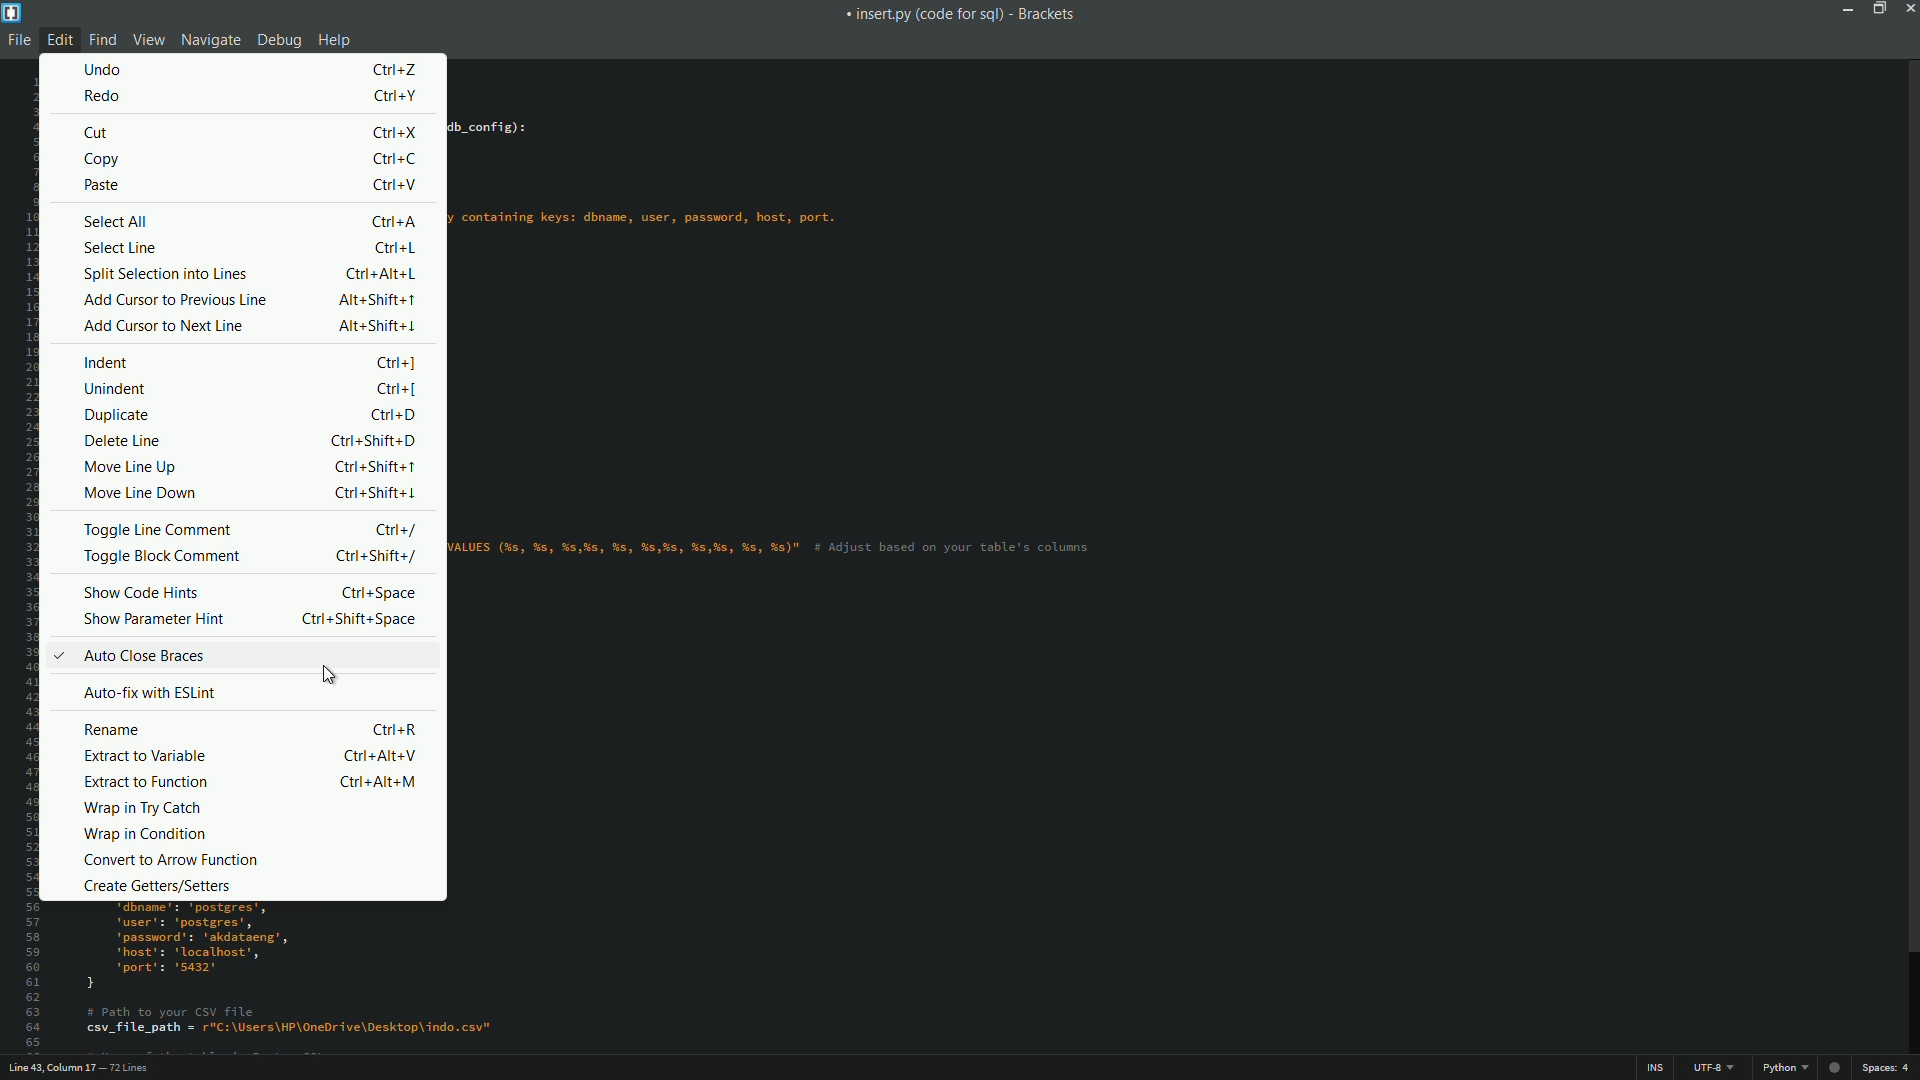 The width and height of the screenshot is (1920, 1080). Describe the element at coordinates (397, 221) in the screenshot. I see `keyboard shortcut` at that location.